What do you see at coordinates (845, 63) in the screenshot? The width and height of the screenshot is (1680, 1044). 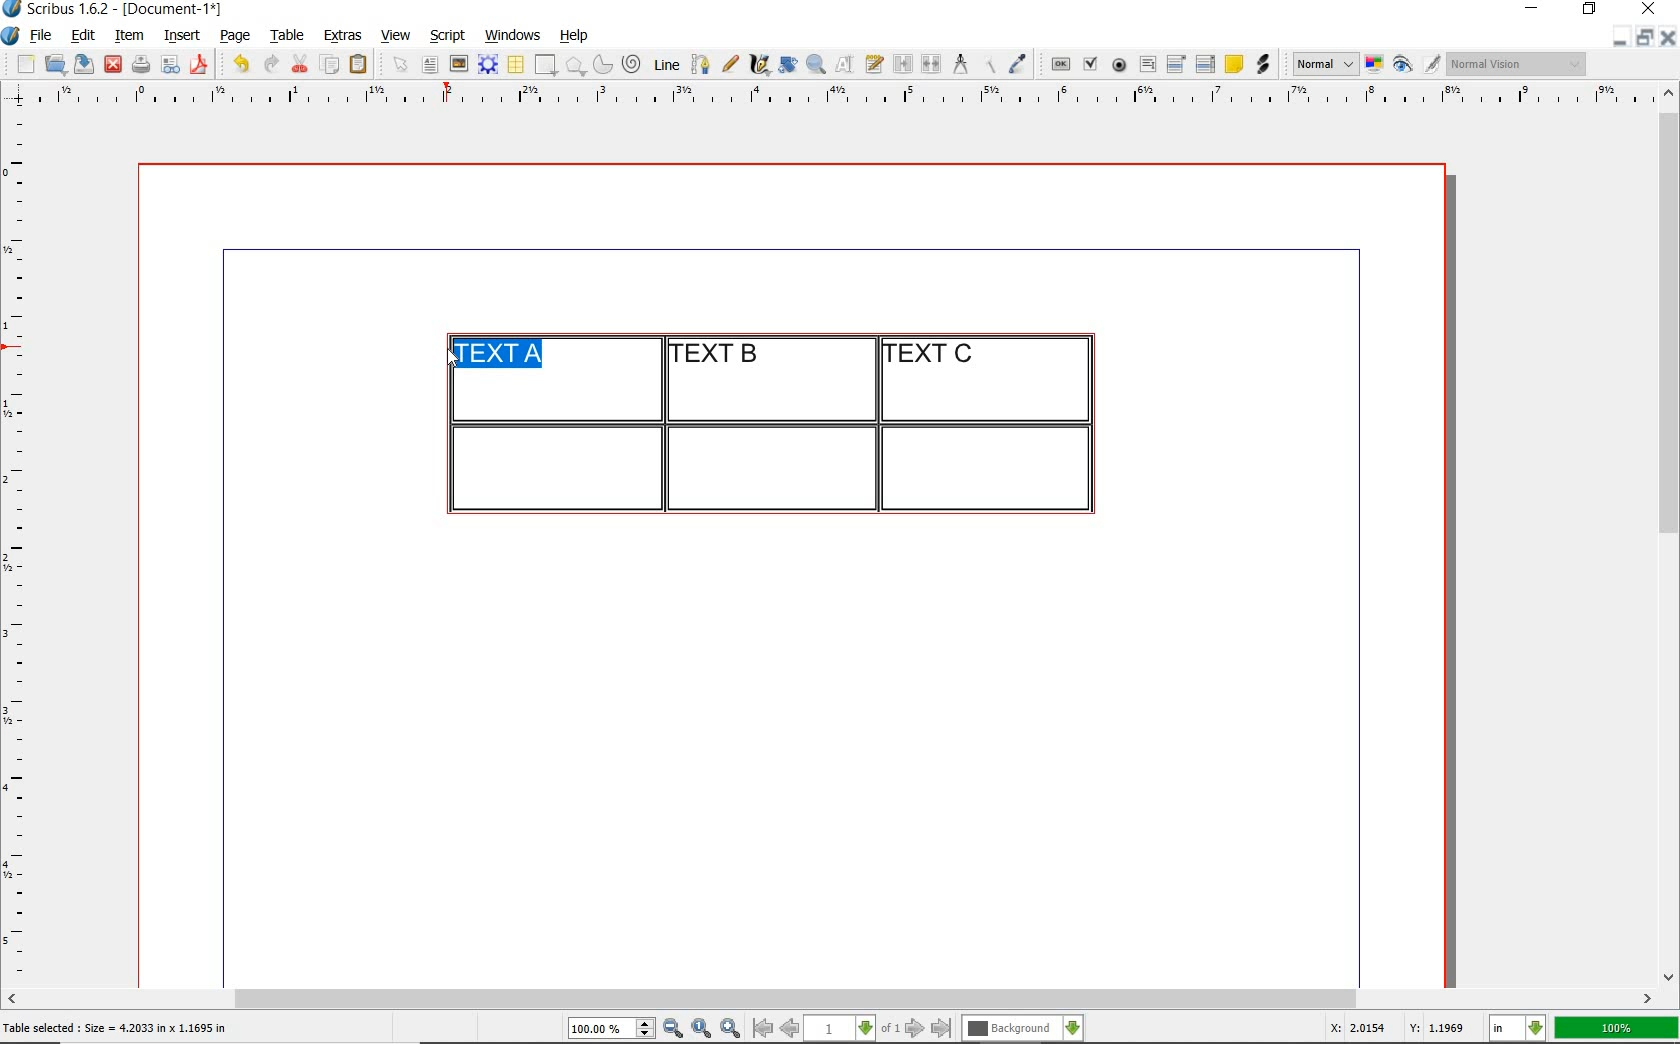 I see `edit contents of frame` at bounding box center [845, 63].